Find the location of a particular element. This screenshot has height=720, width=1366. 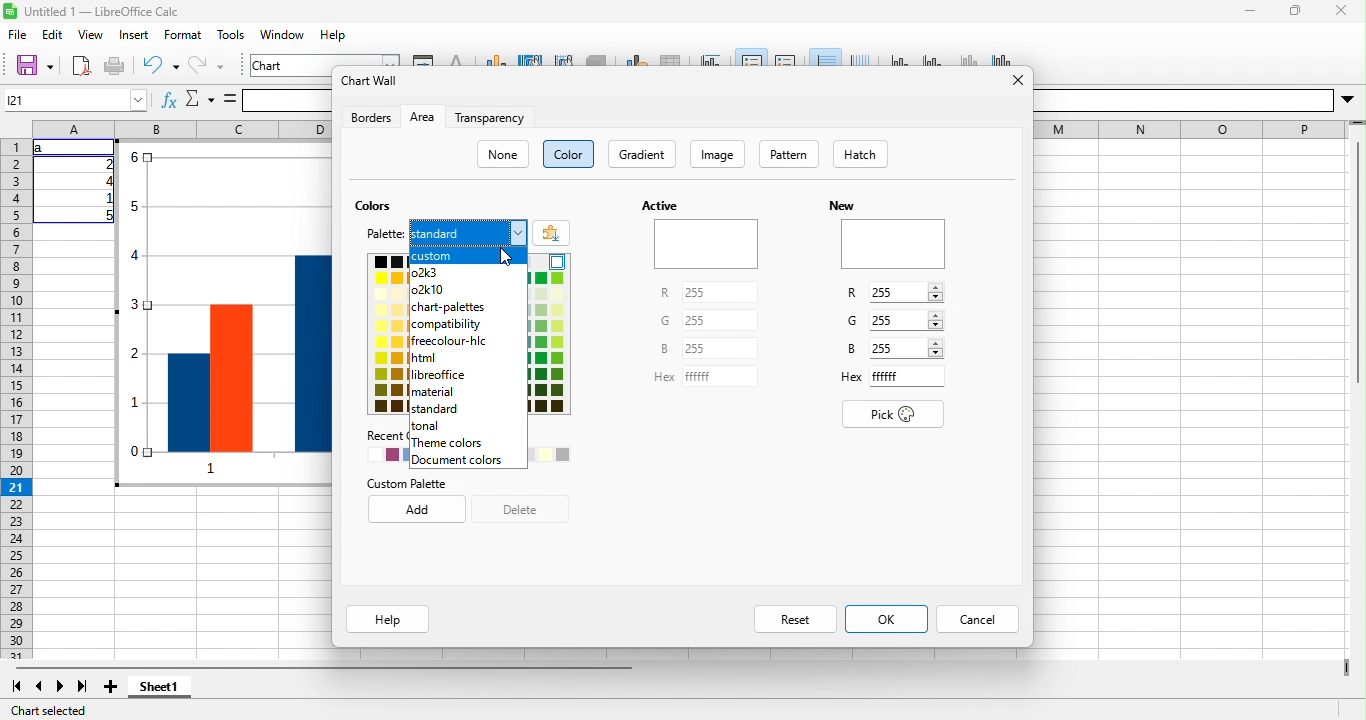

4 is located at coordinates (106, 181).